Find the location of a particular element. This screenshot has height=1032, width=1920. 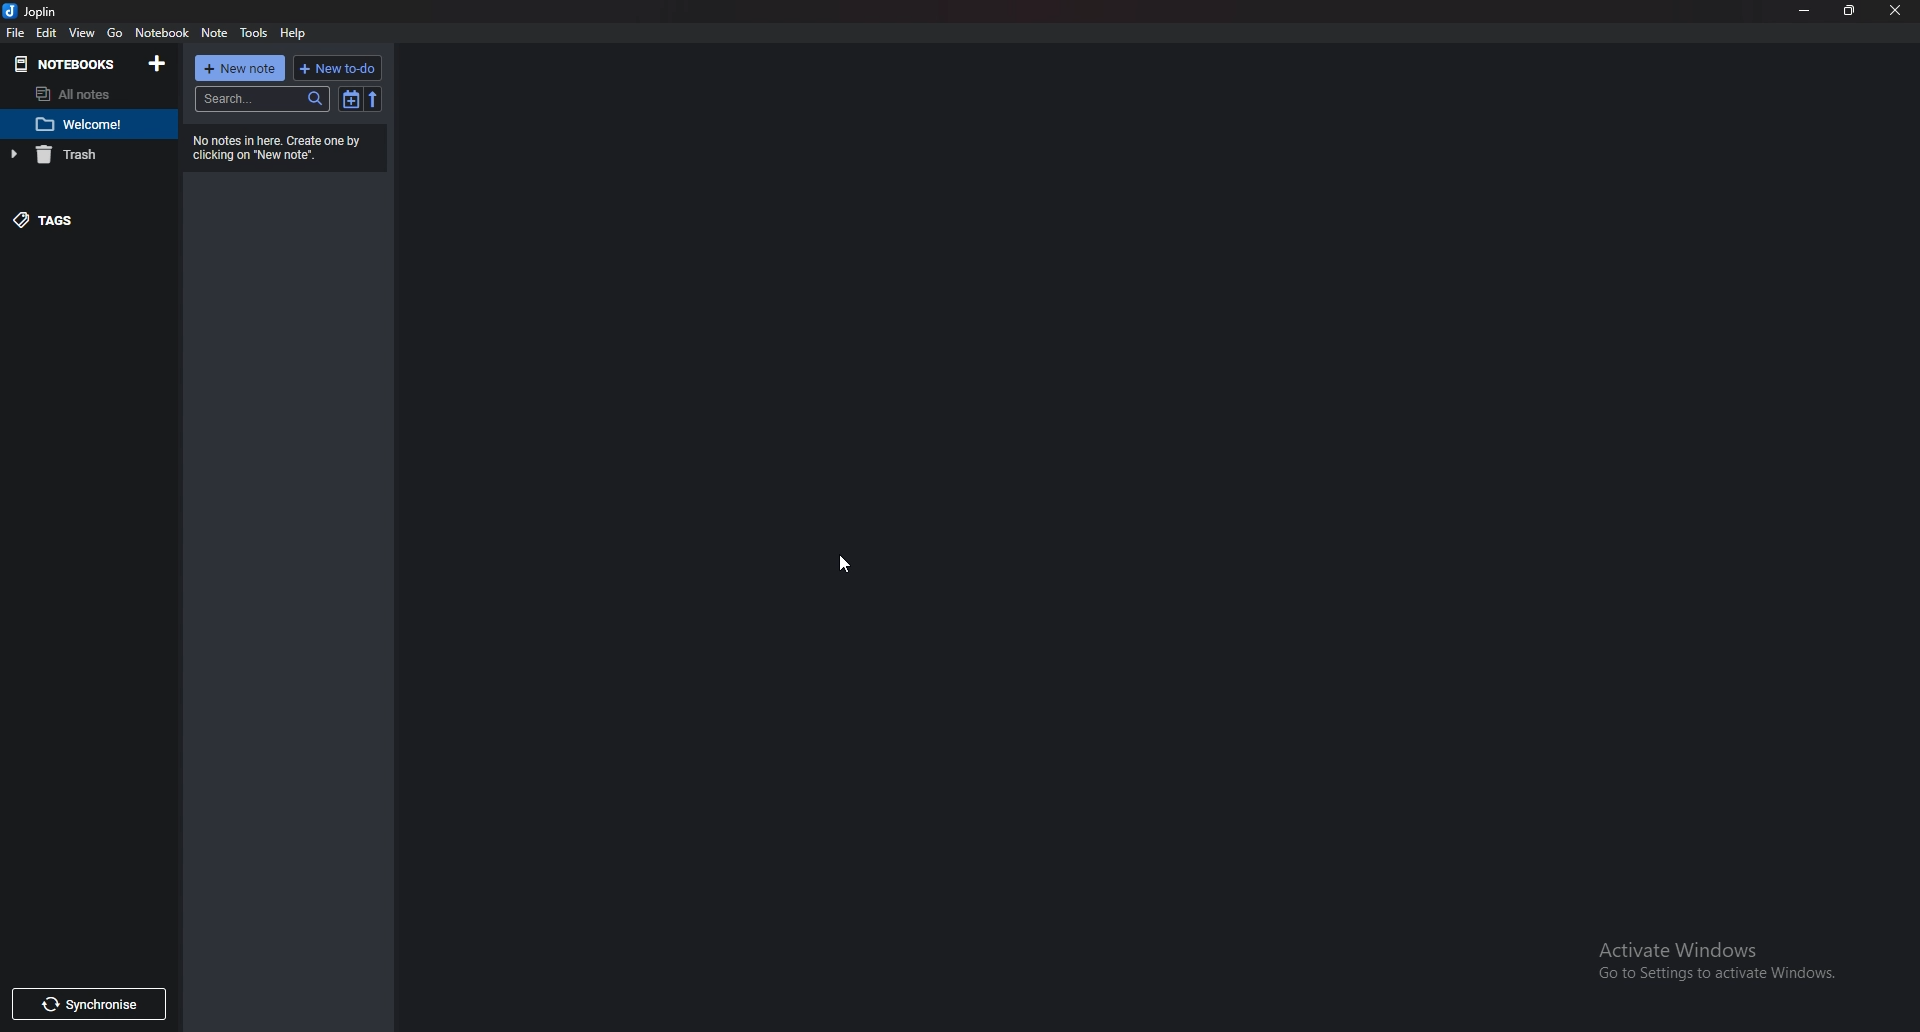

New note is located at coordinates (241, 69).